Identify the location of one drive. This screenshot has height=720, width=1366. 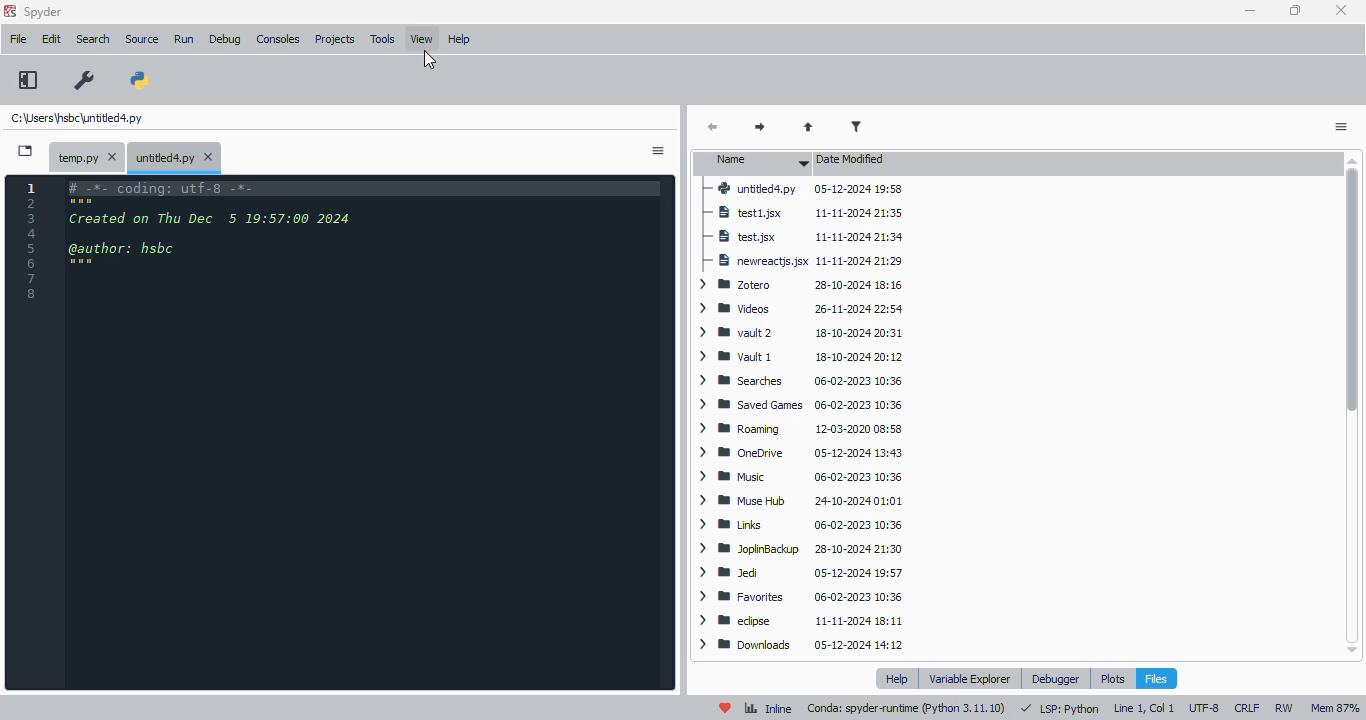
(798, 452).